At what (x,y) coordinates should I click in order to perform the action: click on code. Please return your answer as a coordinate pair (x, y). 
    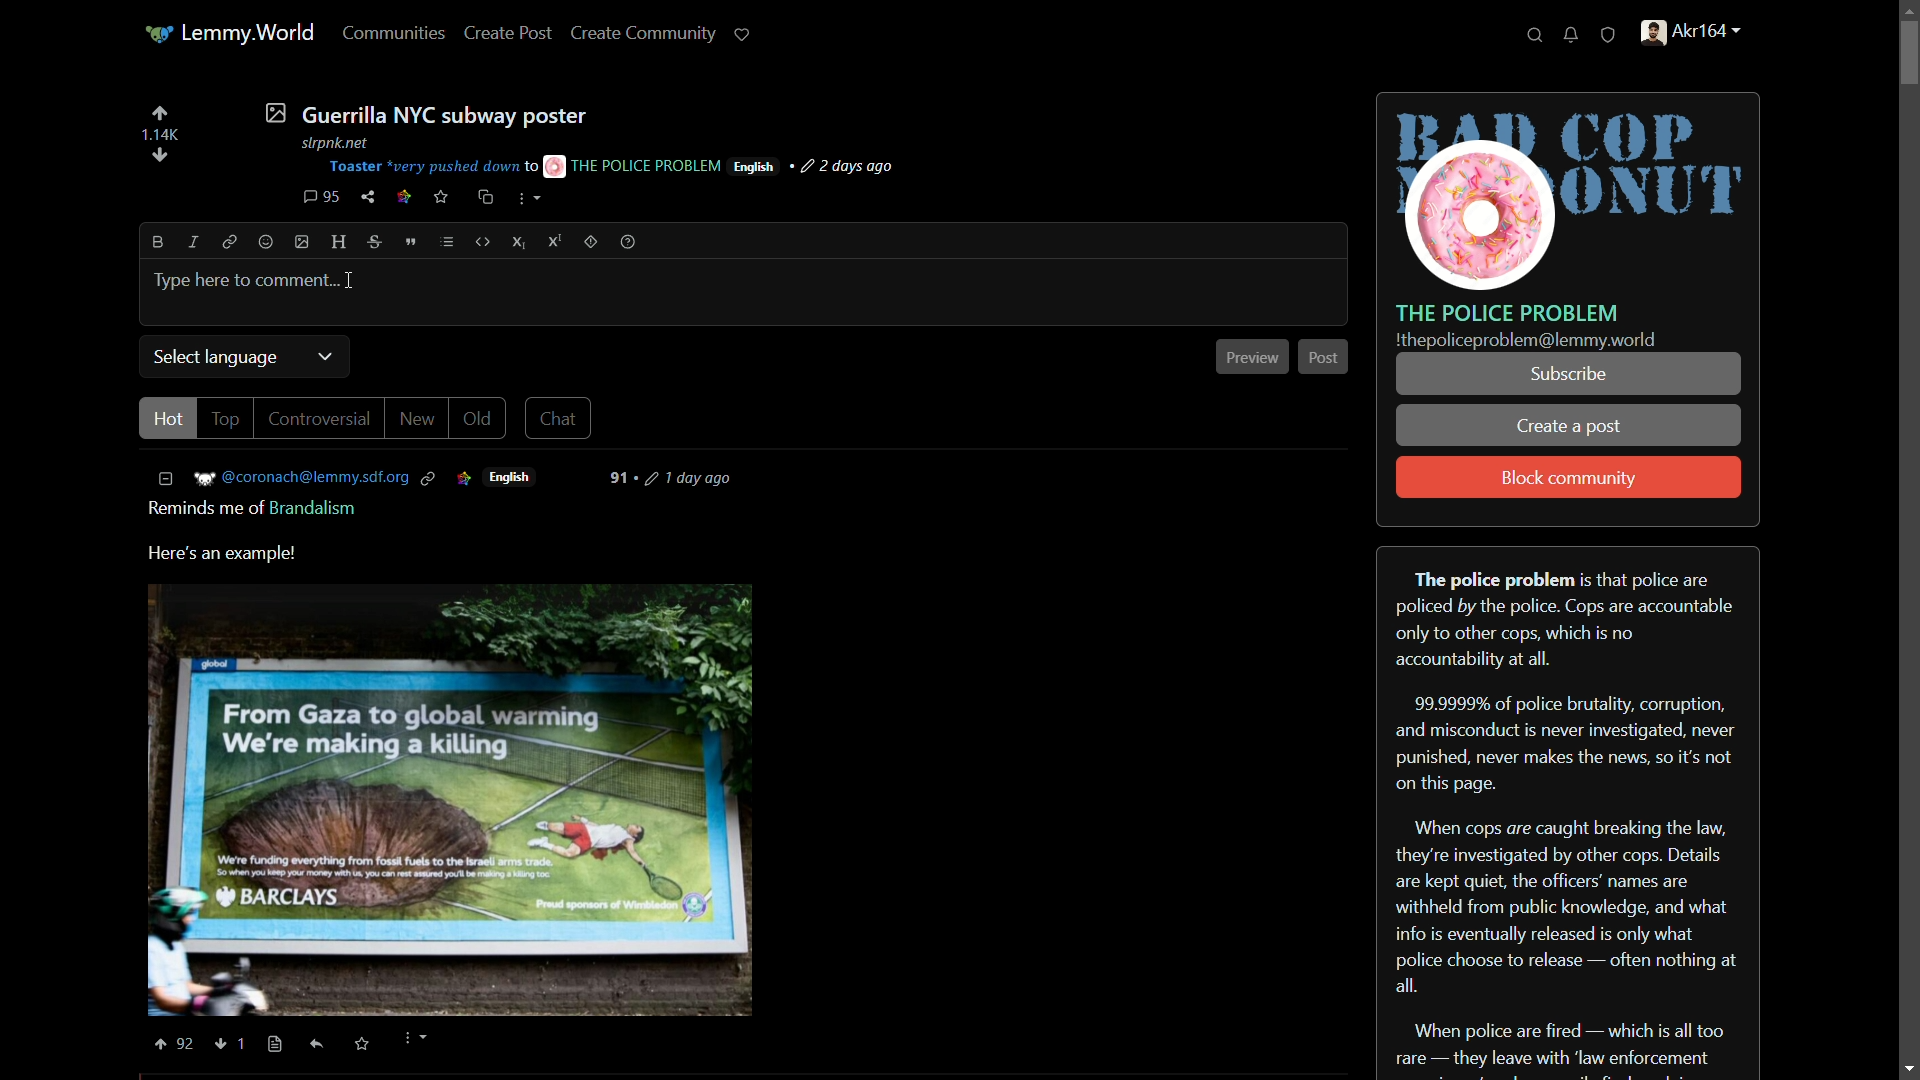
    Looking at the image, I should click on (484, 242).